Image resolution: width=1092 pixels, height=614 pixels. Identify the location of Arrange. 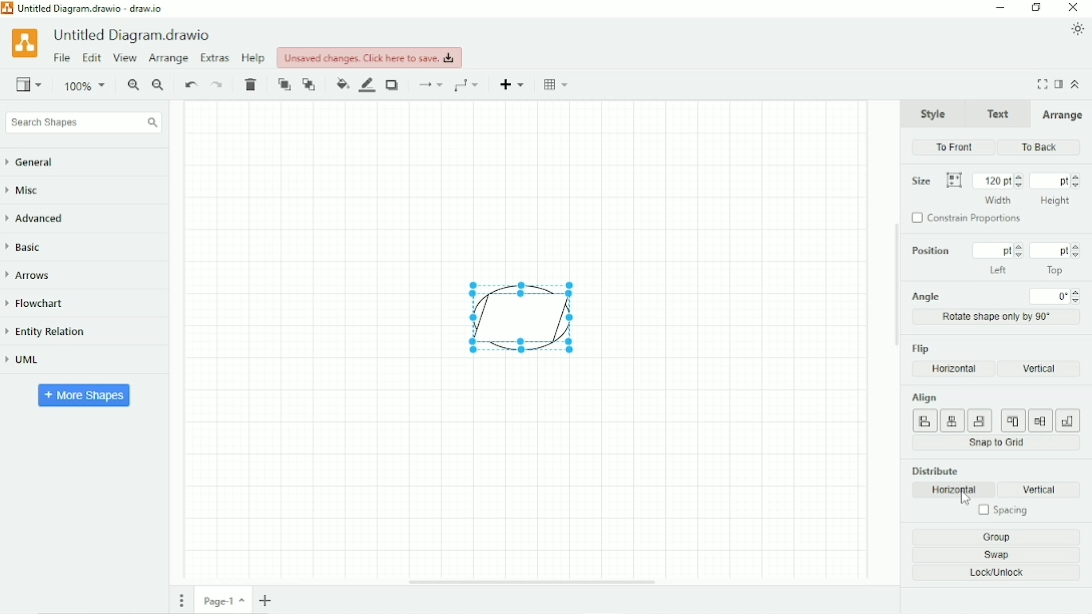
(168, 59).